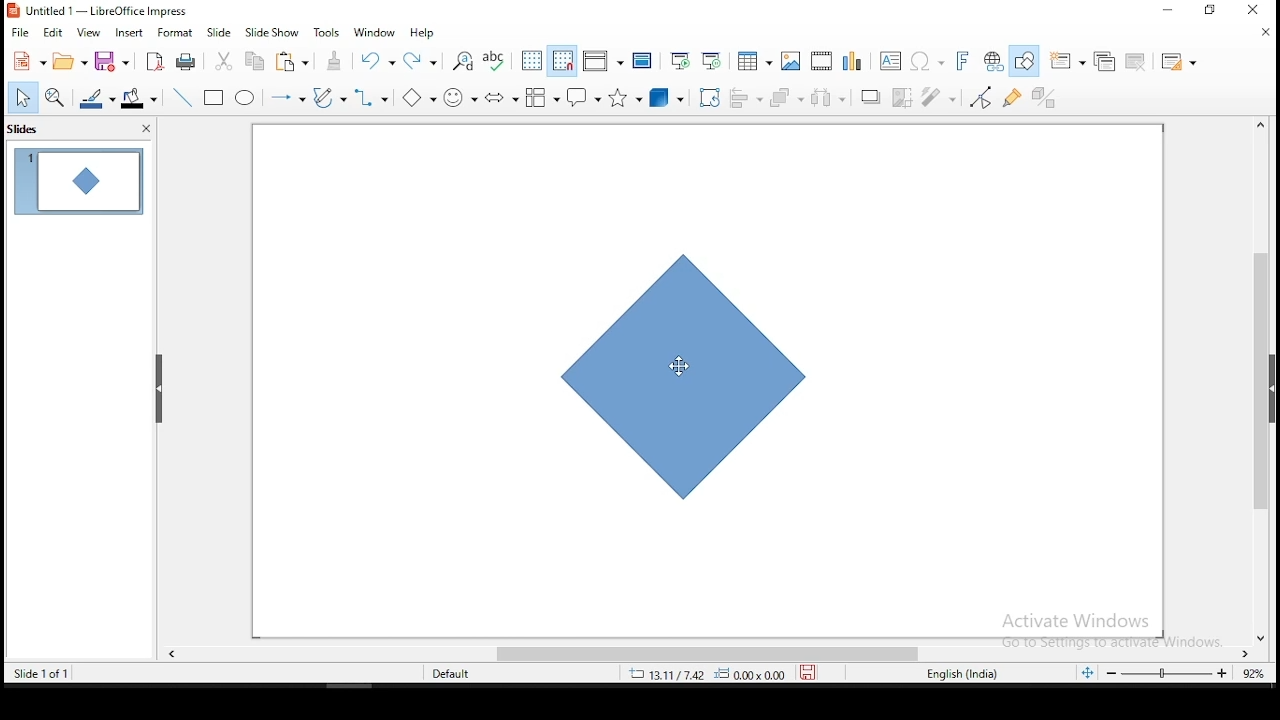 This screenshot has height=720, width=1280. Describe the element at coordinates (328, 32) in the screenshot. I see `tools` at that location.